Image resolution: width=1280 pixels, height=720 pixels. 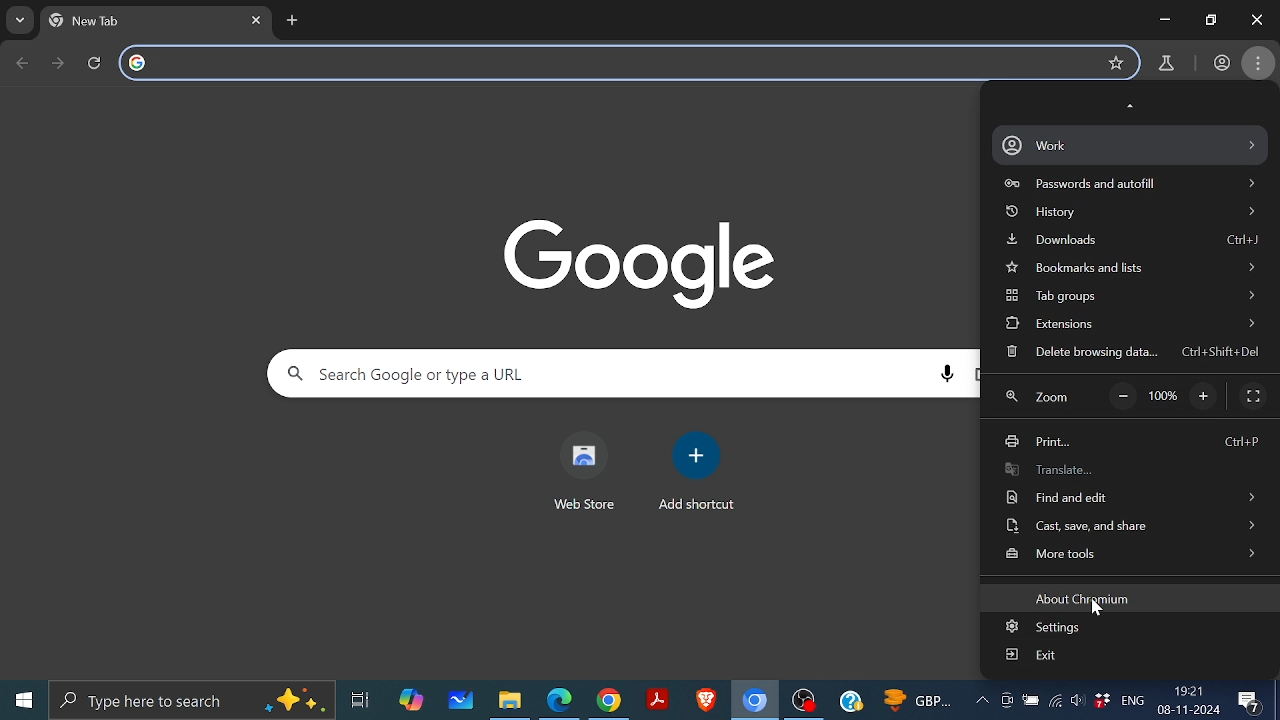 I want to click on profile, so click(x=1219, y=64).